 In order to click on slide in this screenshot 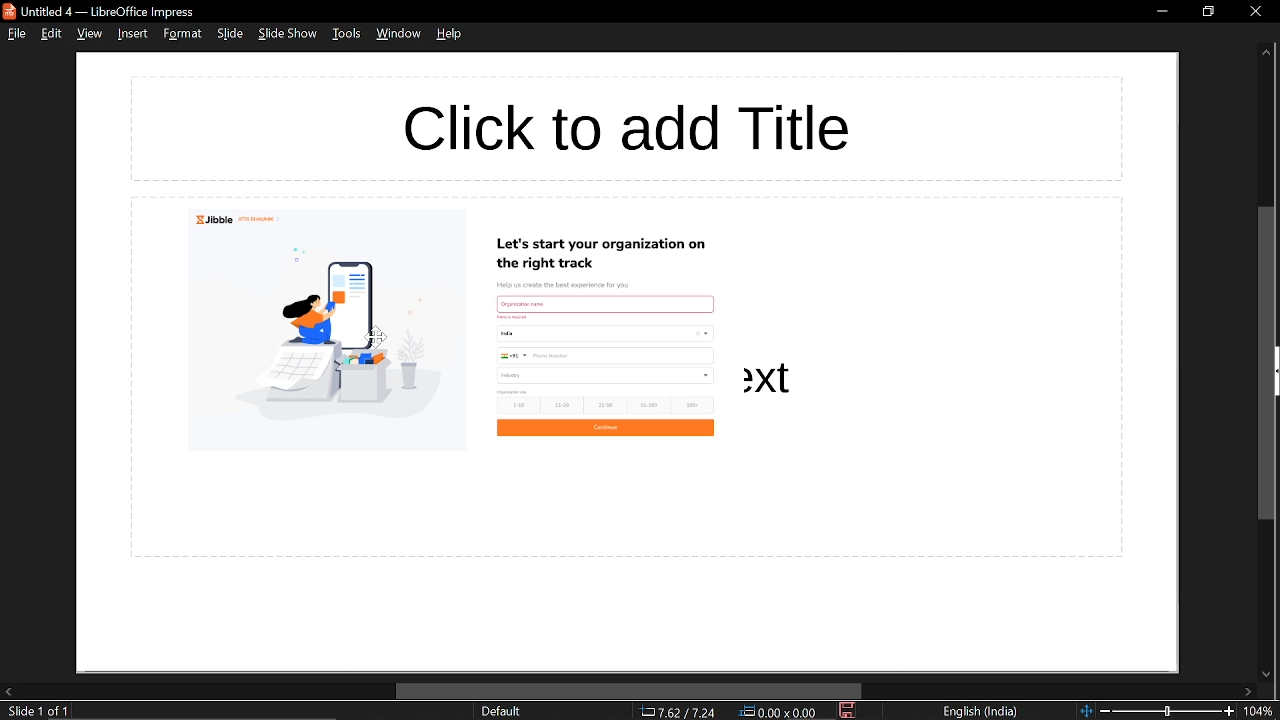, I will do `click(230, 34)`.